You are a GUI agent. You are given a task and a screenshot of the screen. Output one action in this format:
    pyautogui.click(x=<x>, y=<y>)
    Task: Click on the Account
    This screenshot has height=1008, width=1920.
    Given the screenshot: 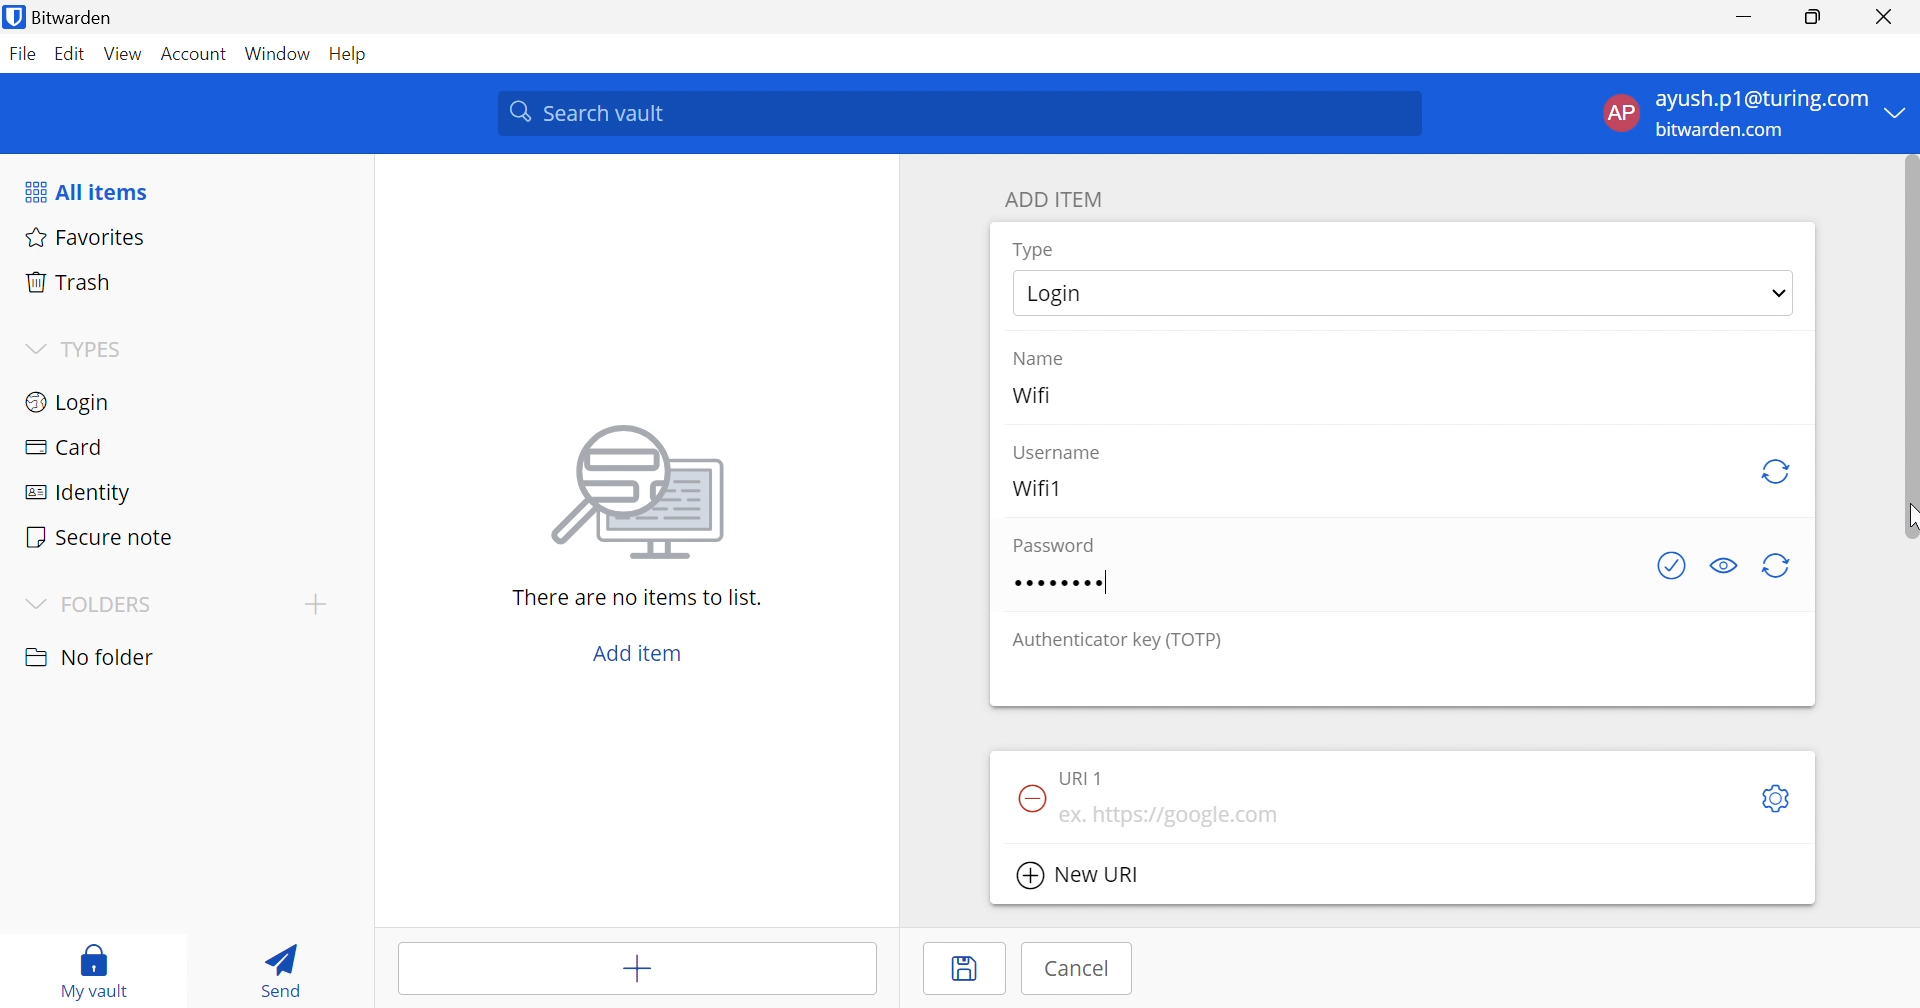 What is the action you would take?
    pyautogui.click(x=196, y=58)
    